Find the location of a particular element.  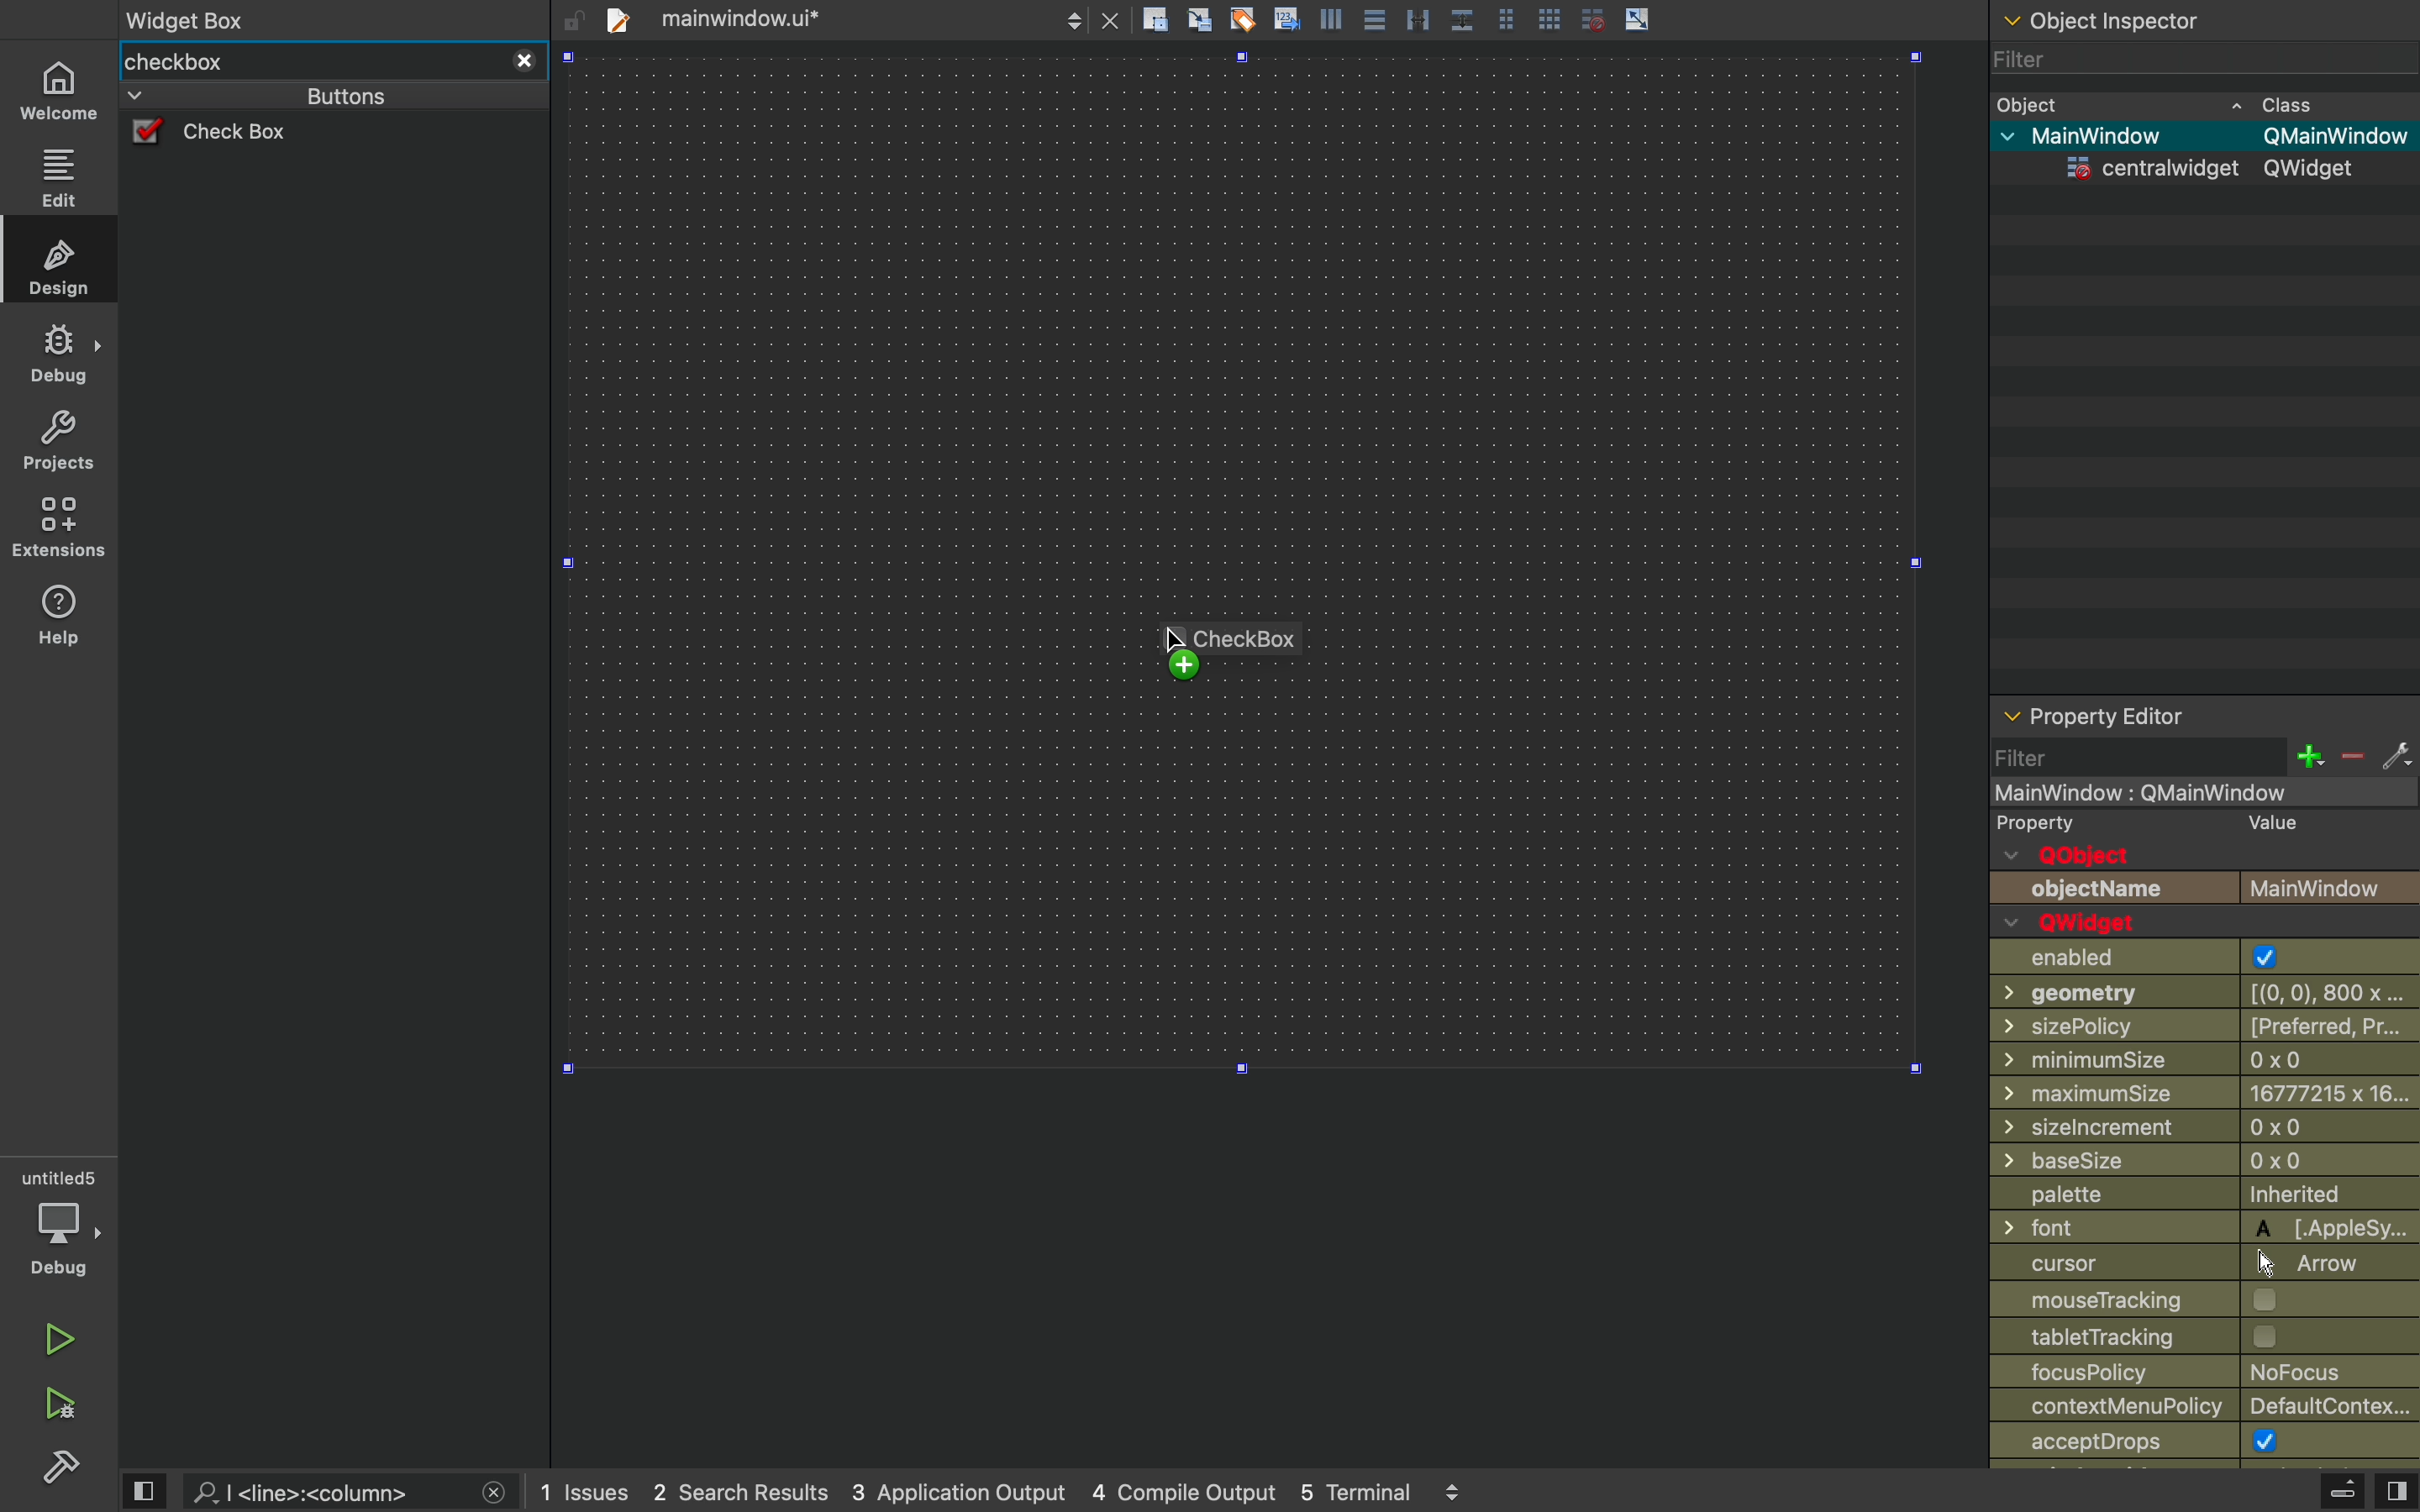

focus policy is located at coordinates (2193, 1372).